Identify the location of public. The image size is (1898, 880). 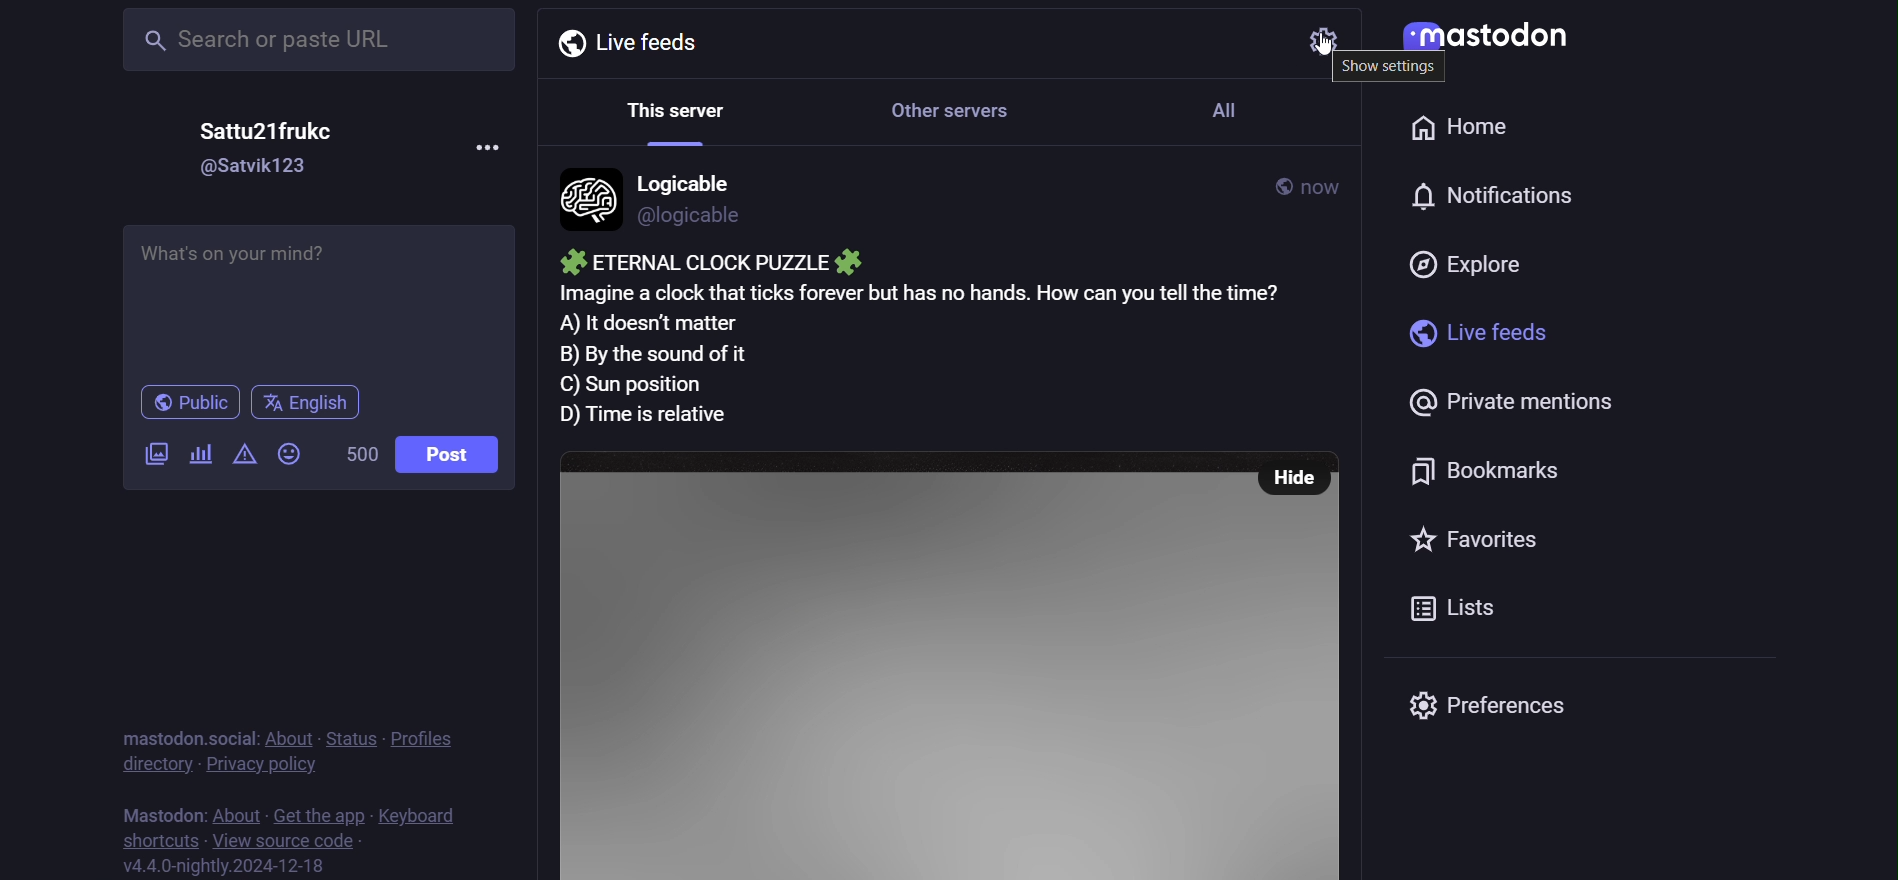
(1273, 183).